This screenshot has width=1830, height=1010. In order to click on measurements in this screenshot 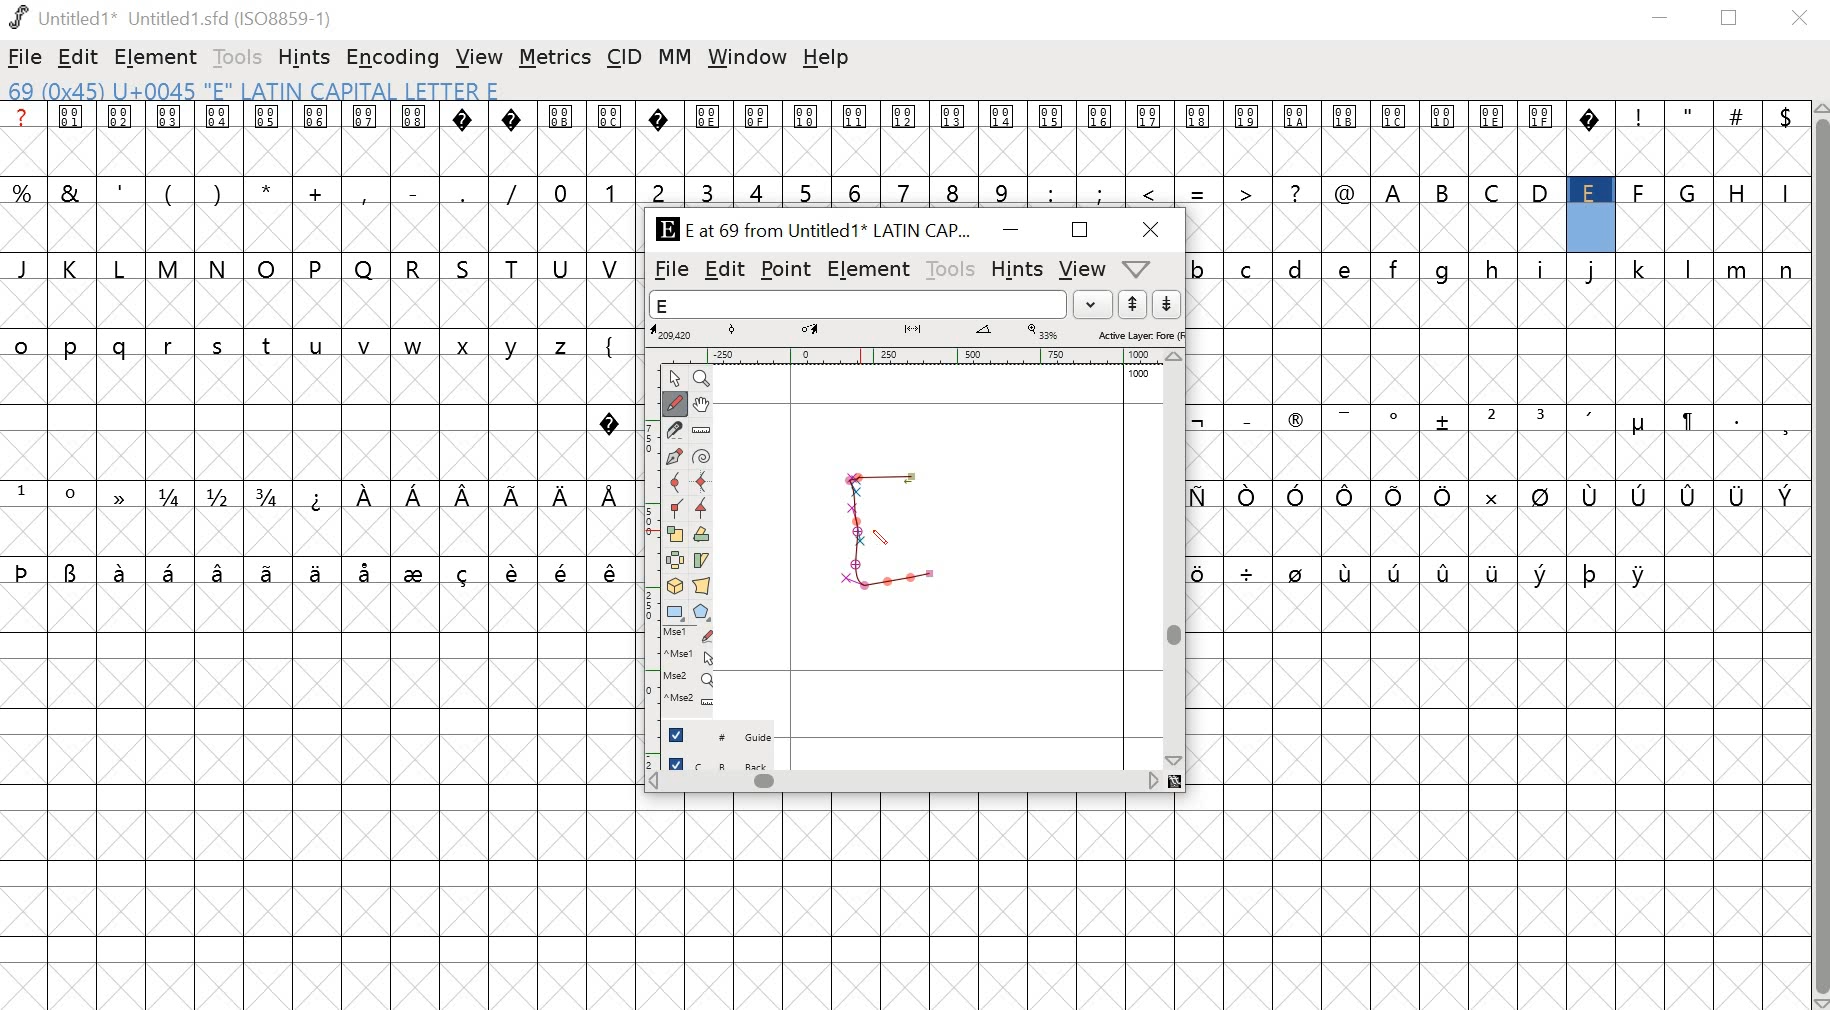, I will do `click(916, 333)`.